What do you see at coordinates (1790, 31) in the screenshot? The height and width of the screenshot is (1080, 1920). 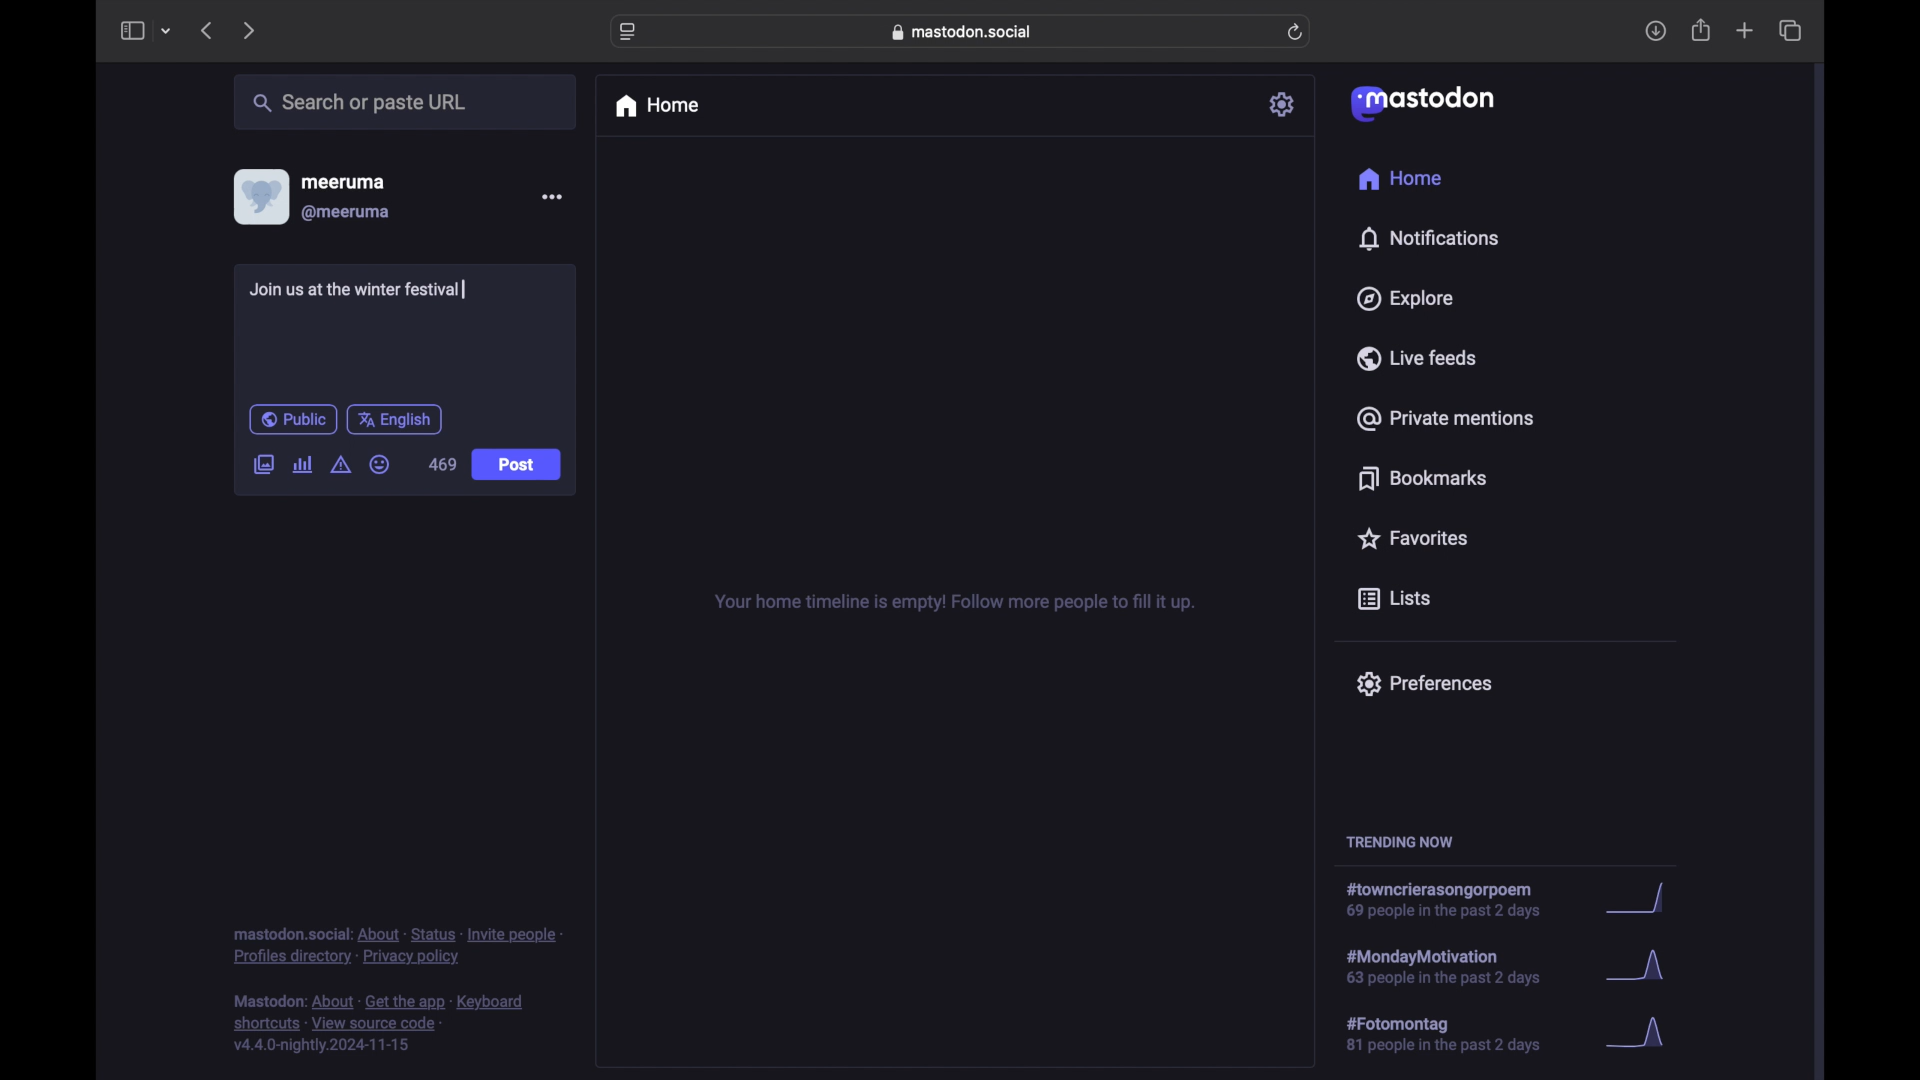 I see `show tab overview` at bounding box center [1790, 31].